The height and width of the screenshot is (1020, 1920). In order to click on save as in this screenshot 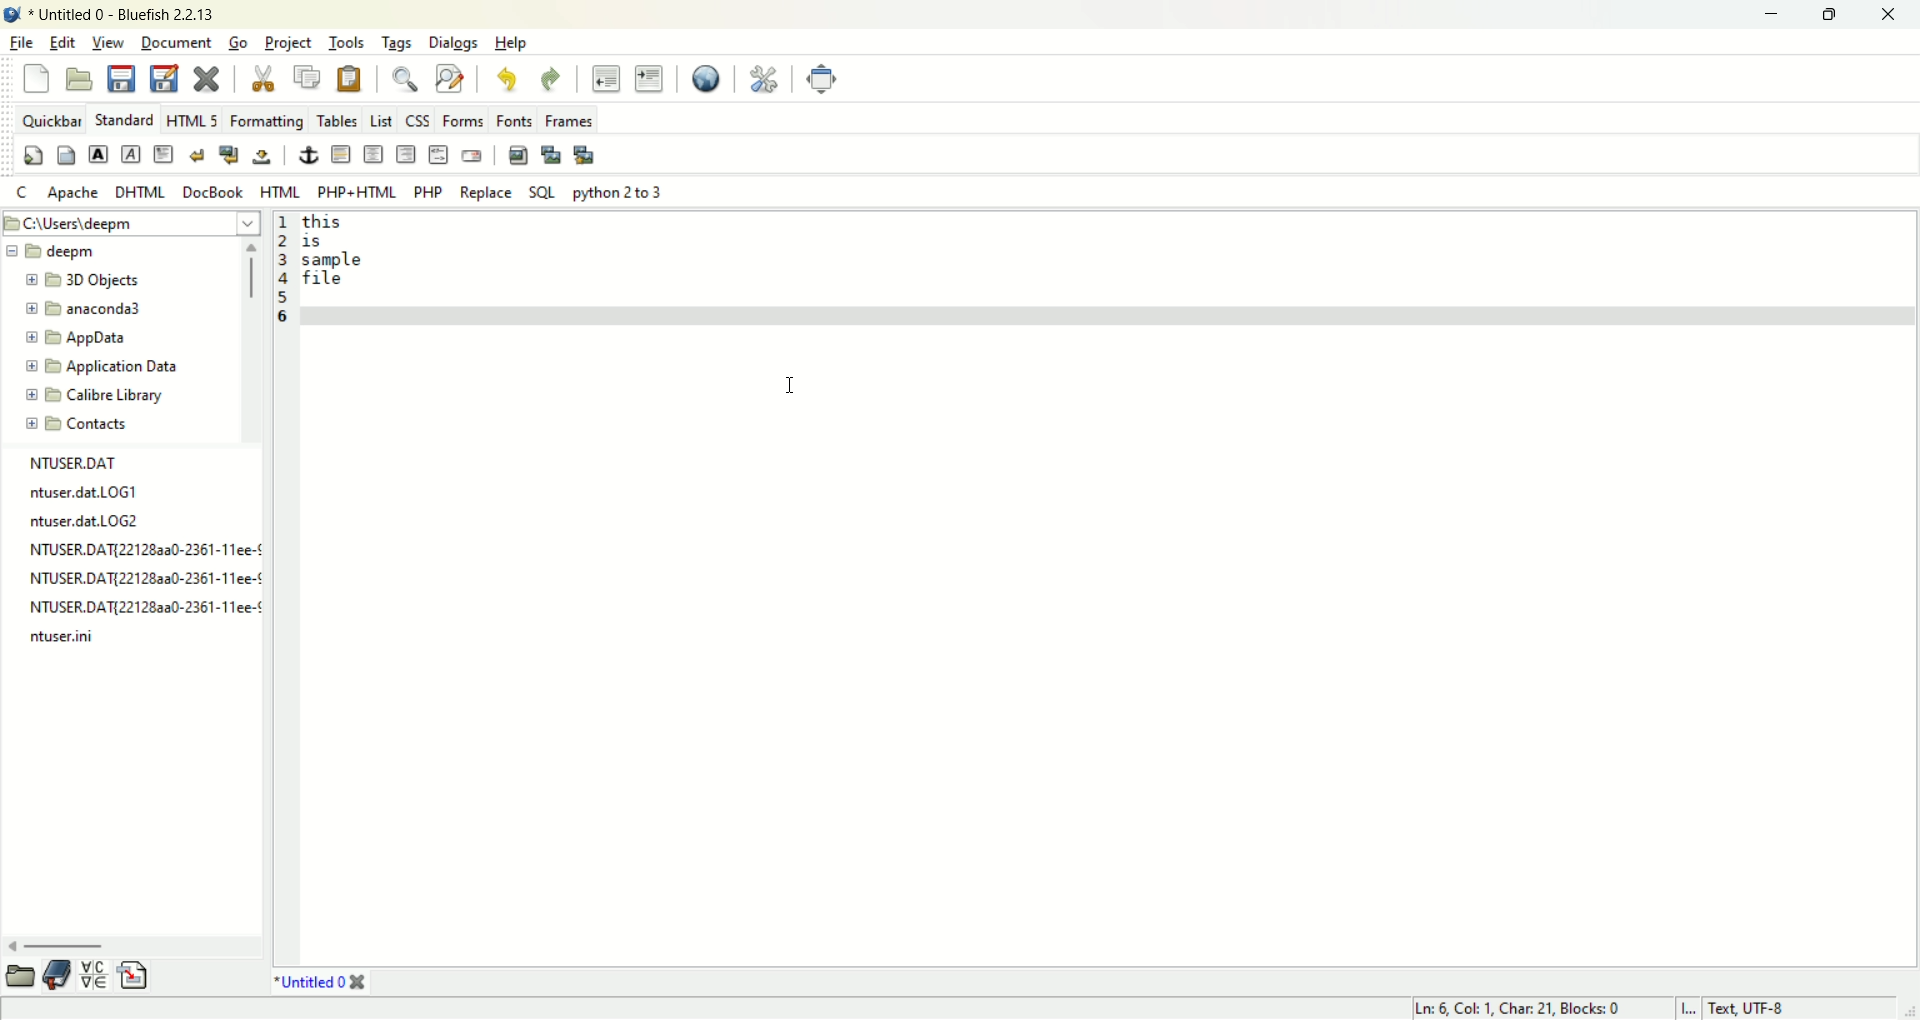, I will do `click(169, 77)`.